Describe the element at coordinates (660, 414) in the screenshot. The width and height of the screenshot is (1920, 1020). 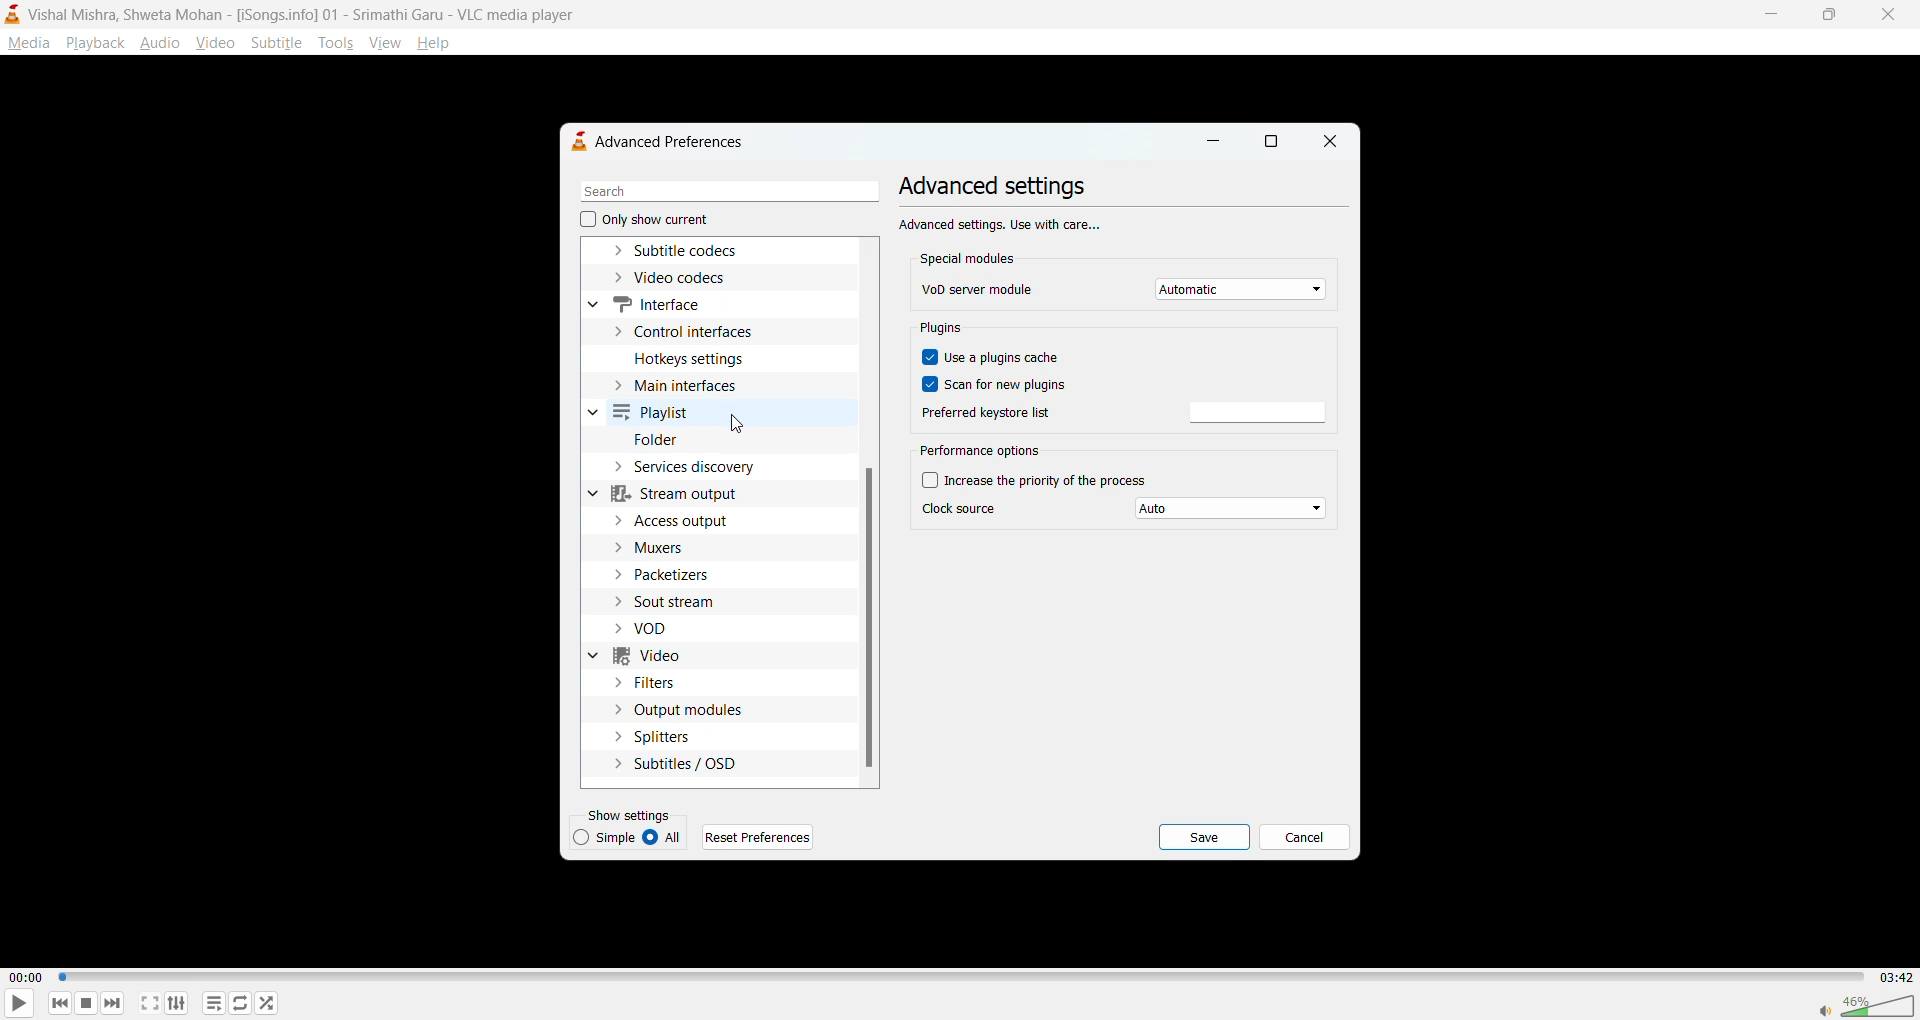
I see `playlist` at that location.